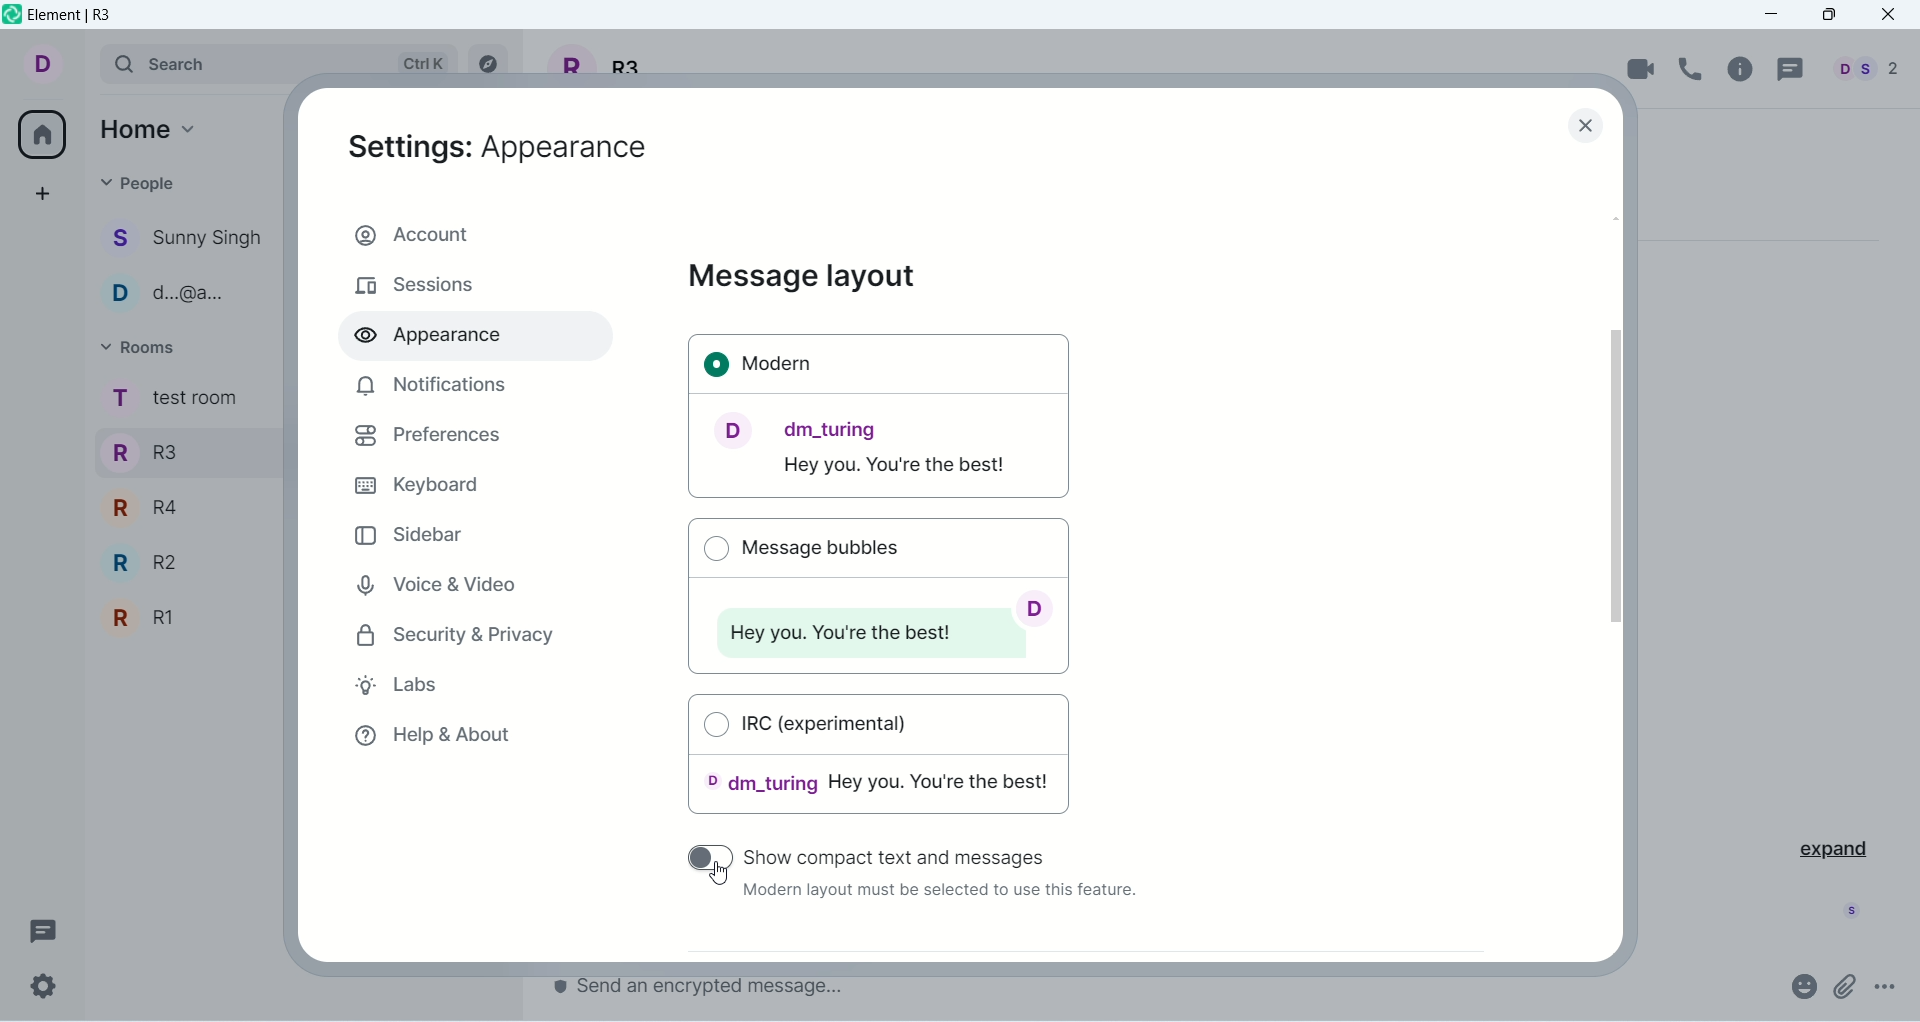  What do you see at coordinates (44, 987) in the screenshot?
I see `settings` at bounding box center [44, 987].